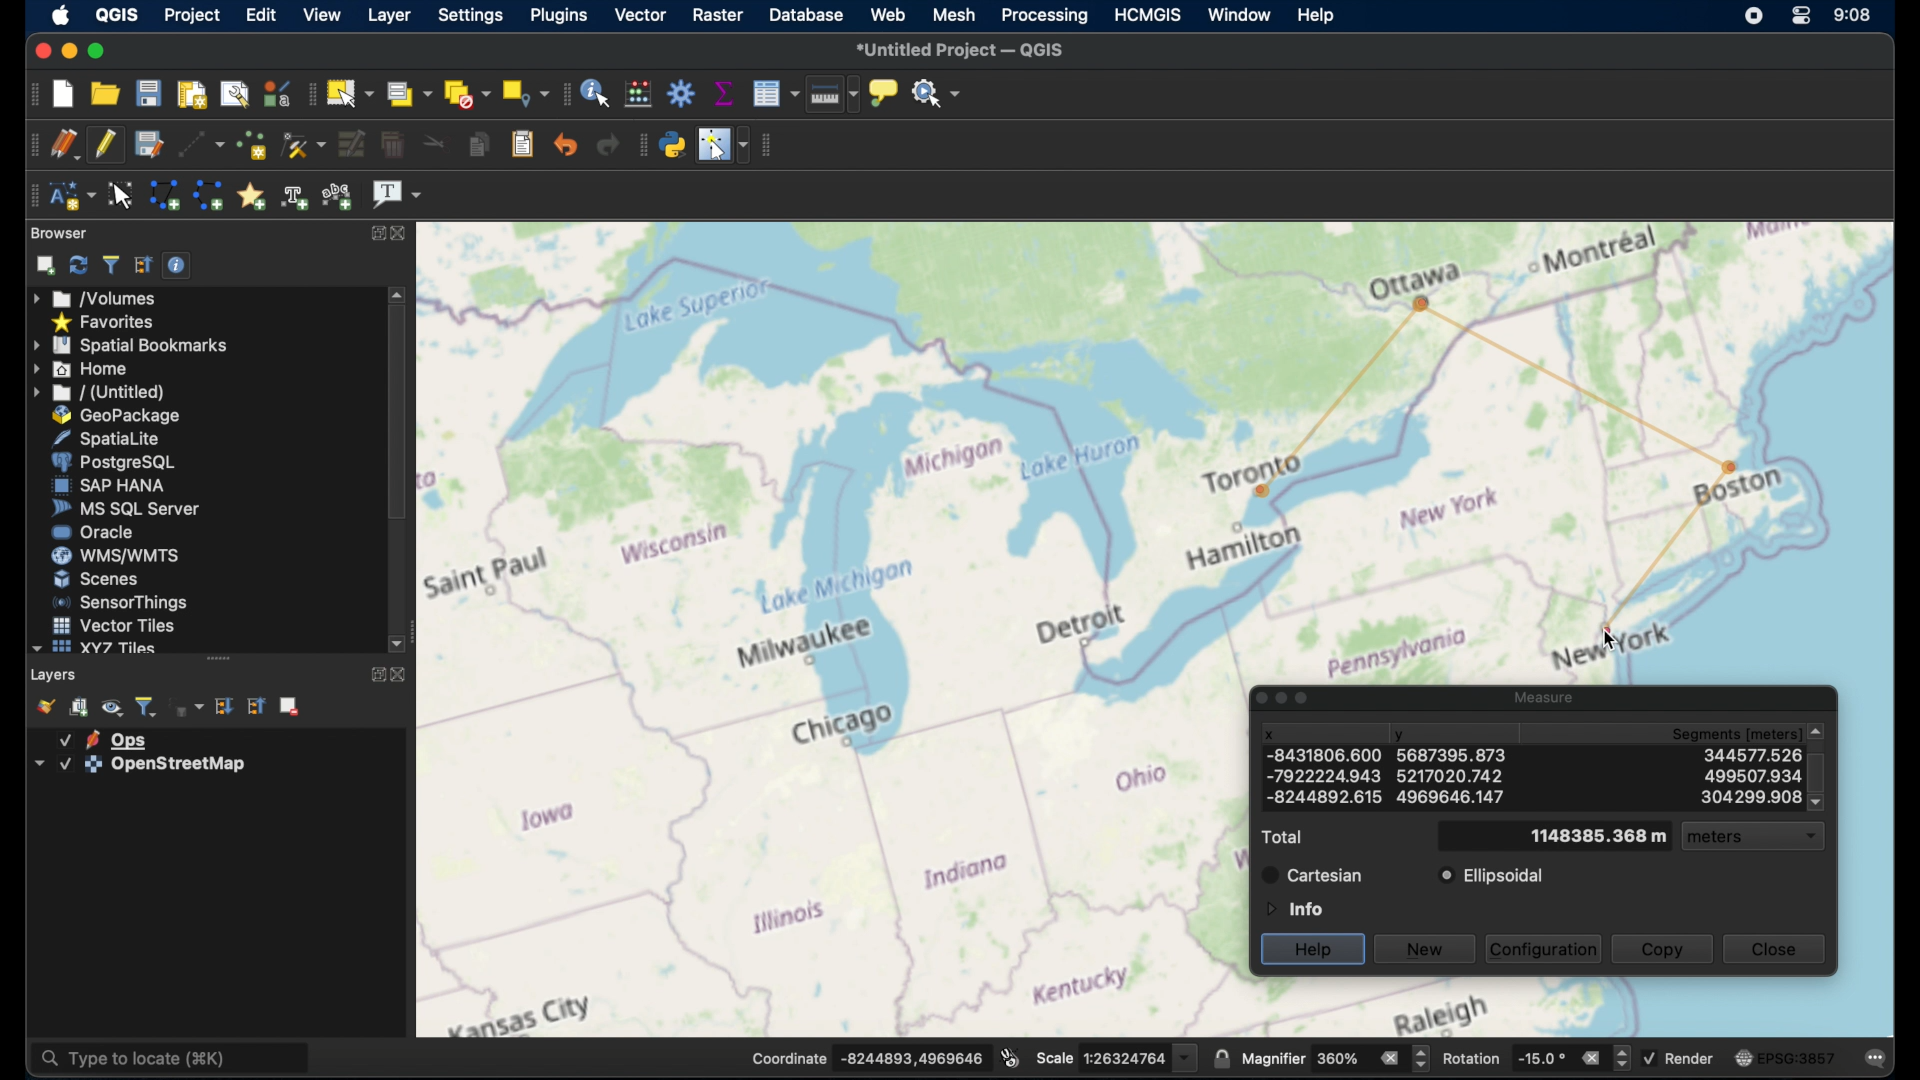 The image size is (1920, 1080). I want to click on maximize, so click(1307, 700).